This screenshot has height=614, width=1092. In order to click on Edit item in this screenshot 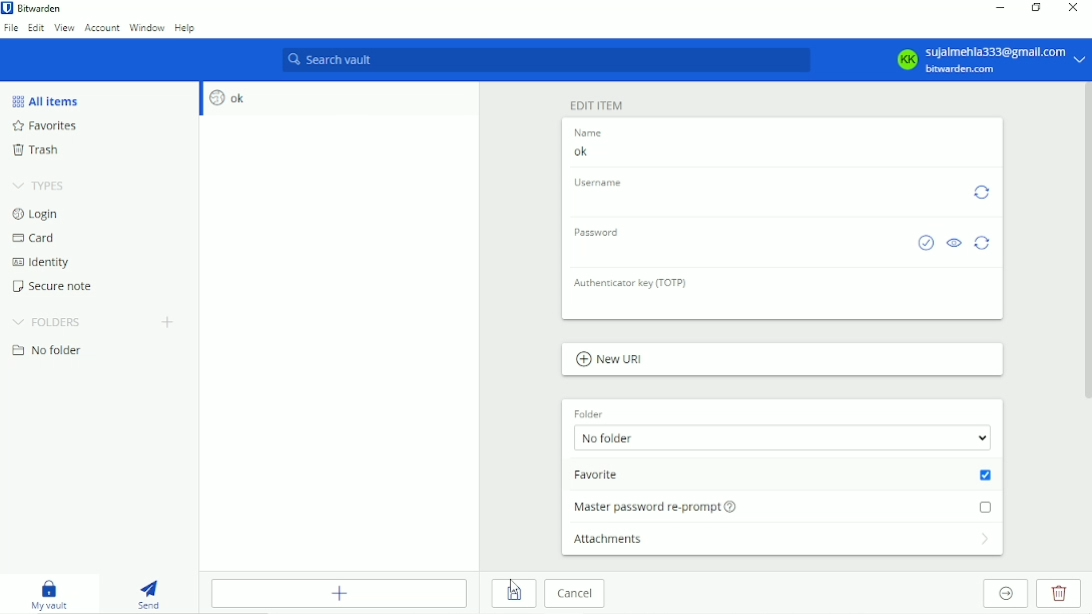, I will do `click(596, 105)`.